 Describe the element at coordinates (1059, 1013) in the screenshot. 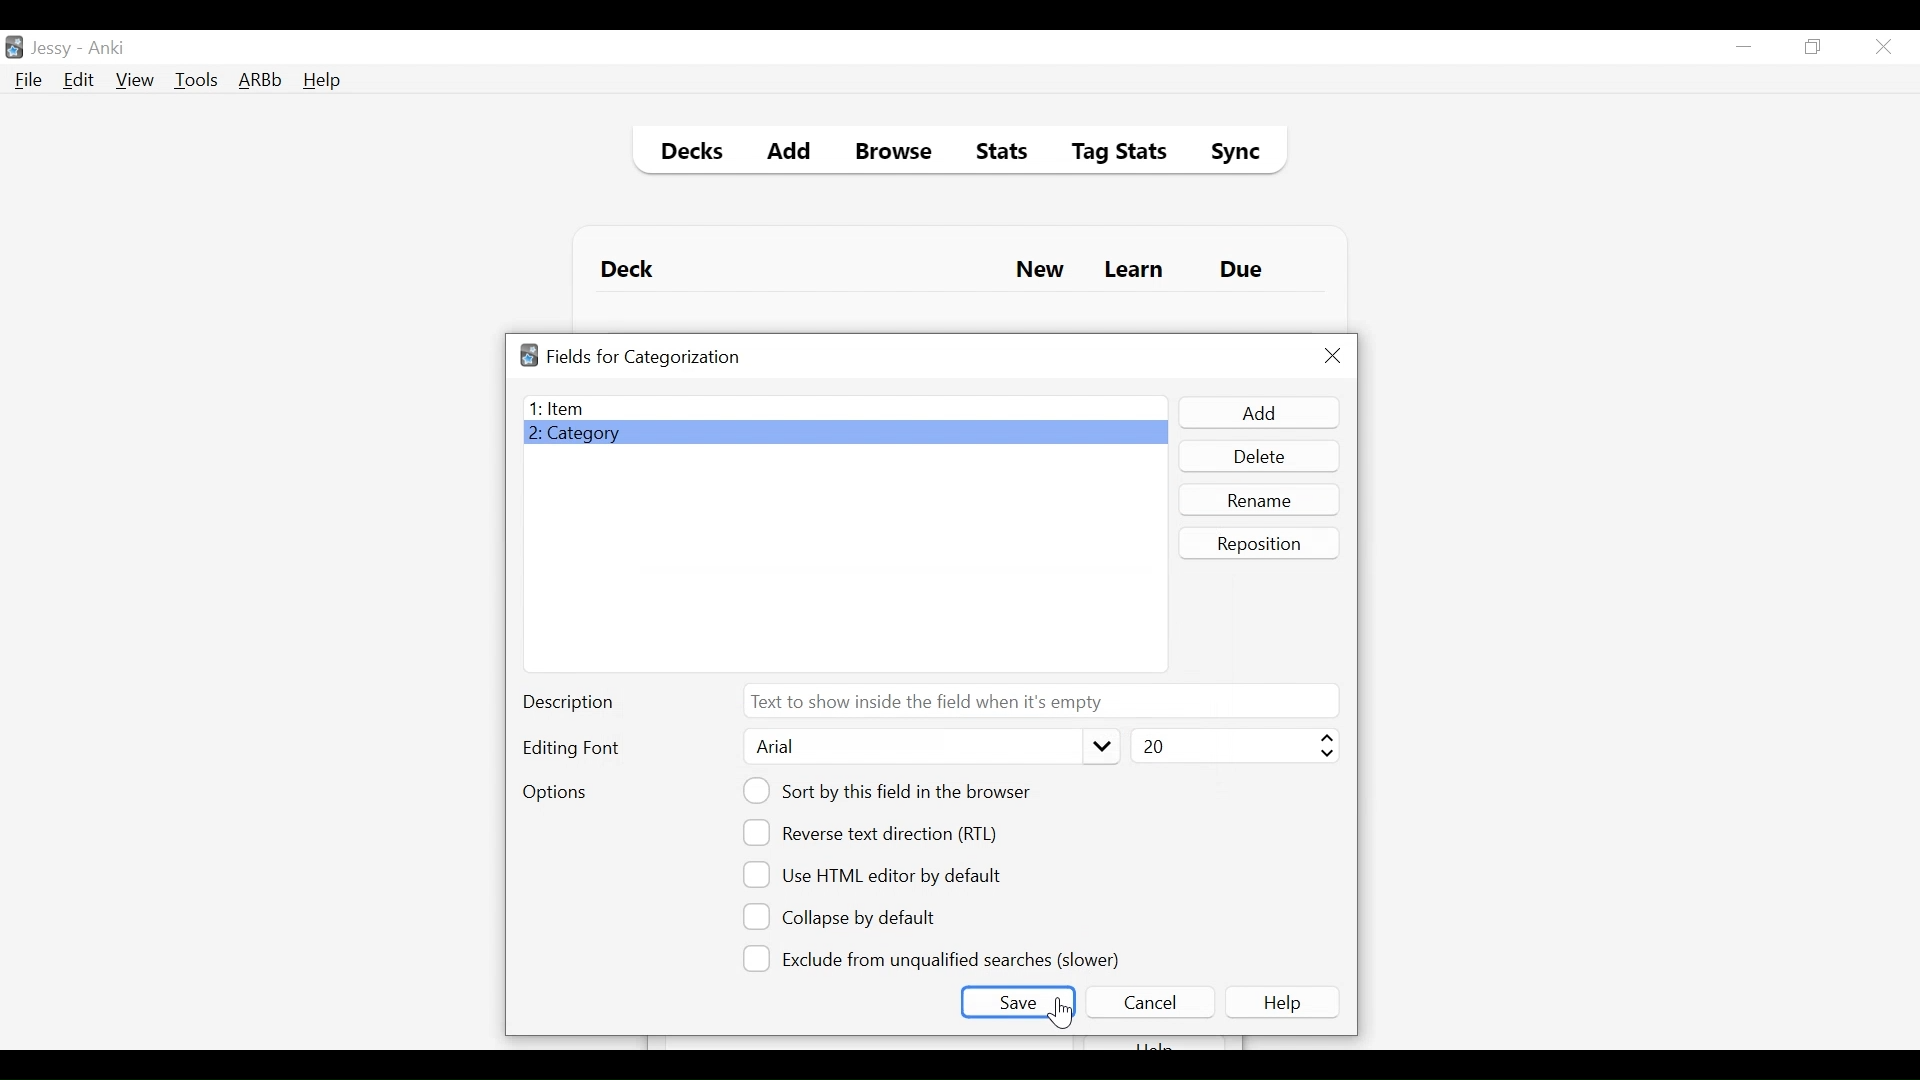

I see `Cursor` at that location.